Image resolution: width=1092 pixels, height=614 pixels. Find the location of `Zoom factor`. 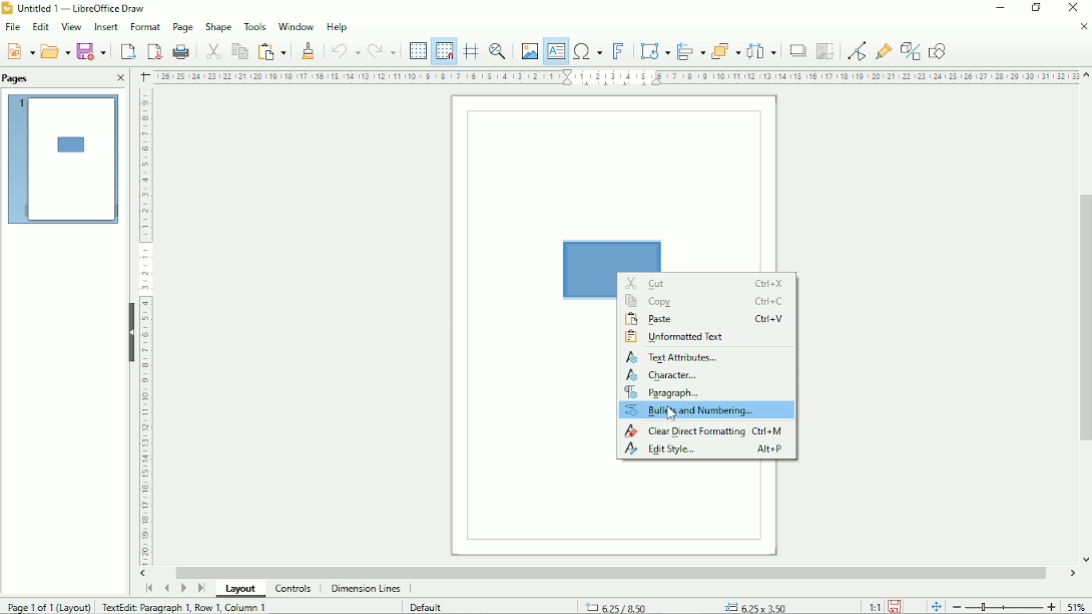

Zoom factor is located at coordinates (1076, 605).